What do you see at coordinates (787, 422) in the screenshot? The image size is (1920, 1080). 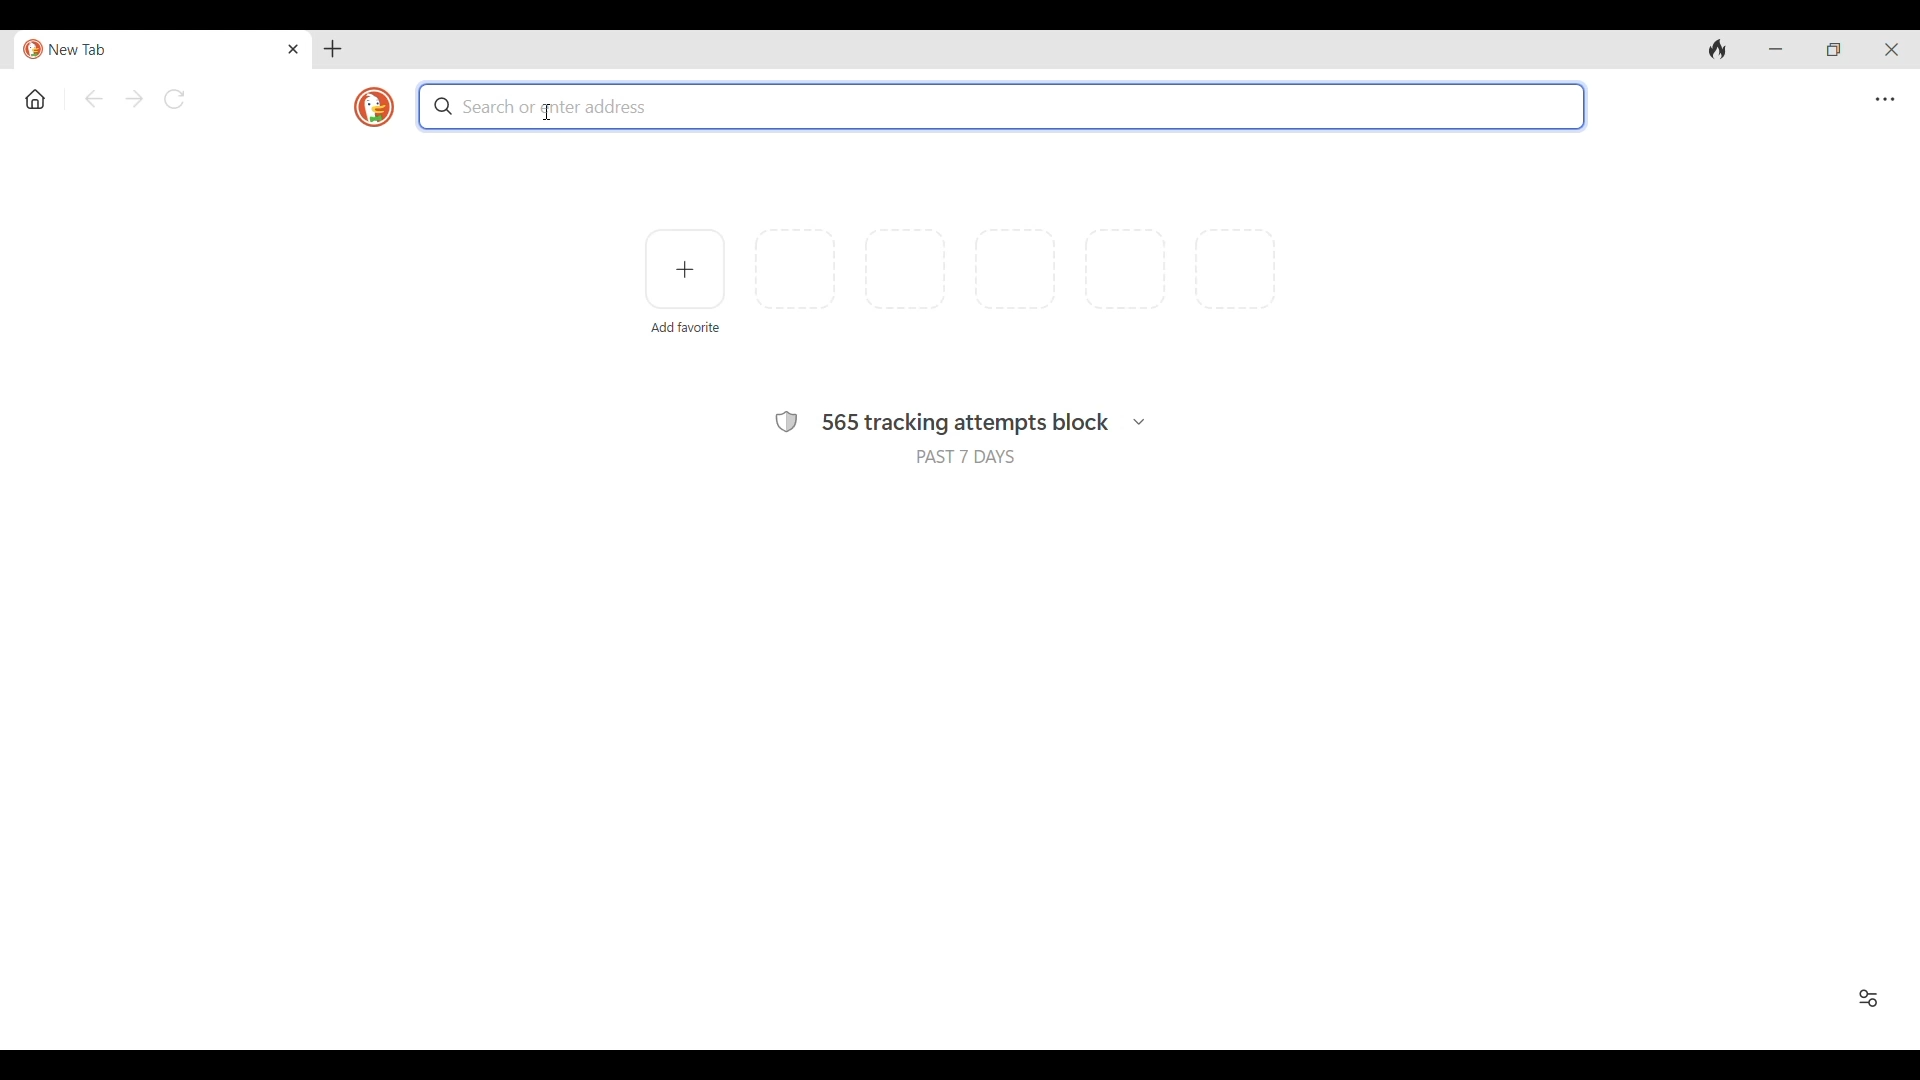 I see `Browser shield symbol` at bounding box center [787, 422].